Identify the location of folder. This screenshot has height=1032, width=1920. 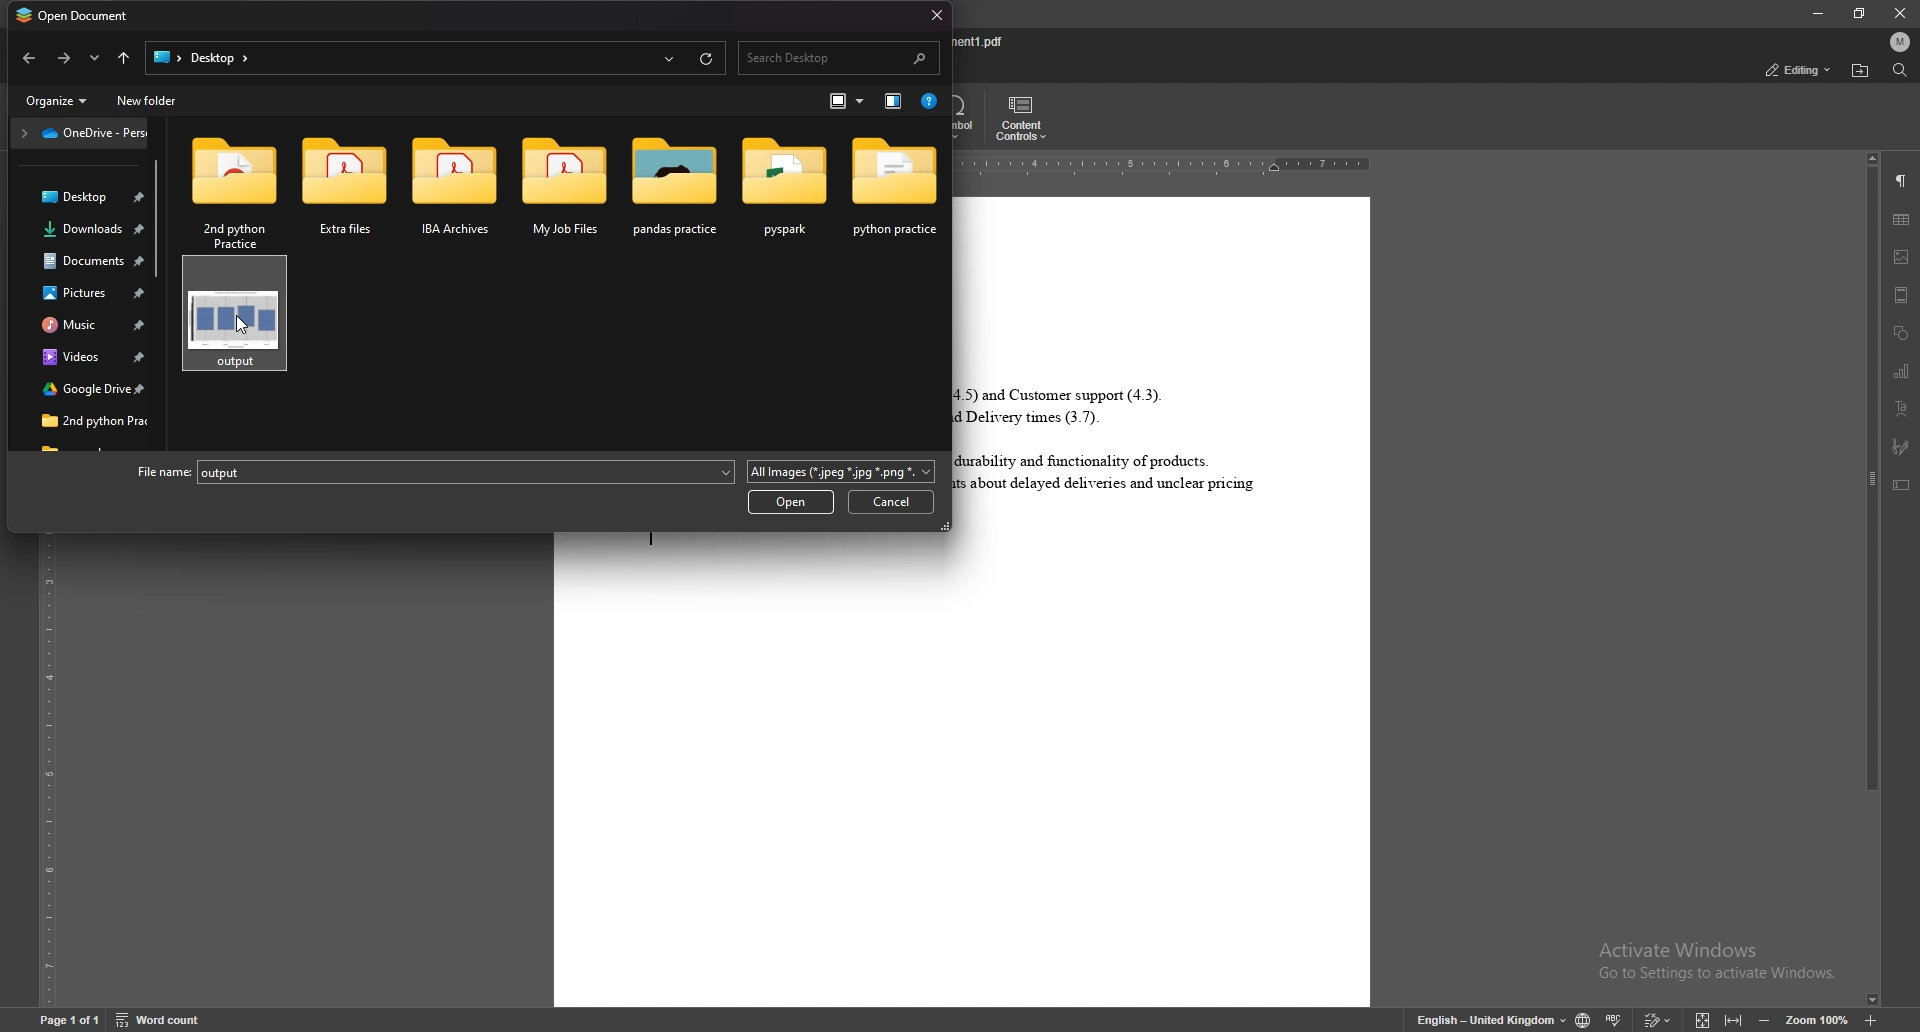
(80, 355).